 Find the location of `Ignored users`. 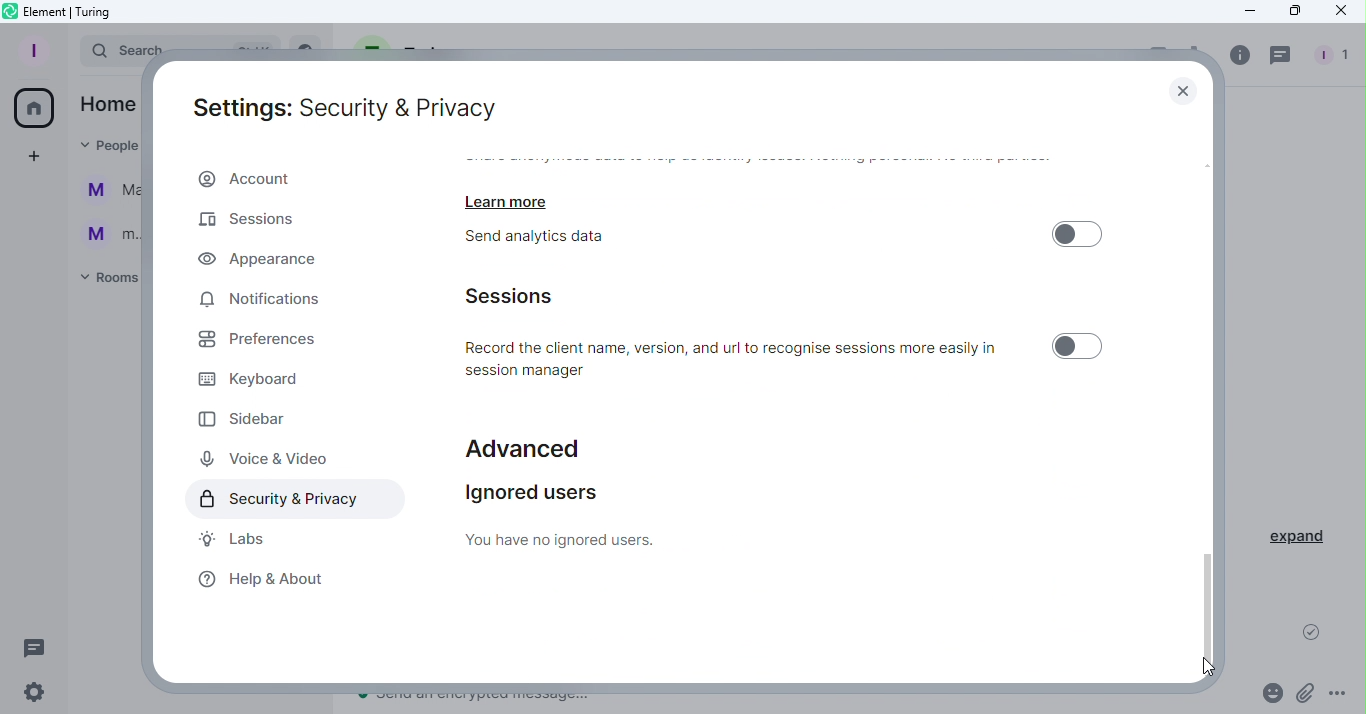

Ignored users is located at coordinates (572, 514).